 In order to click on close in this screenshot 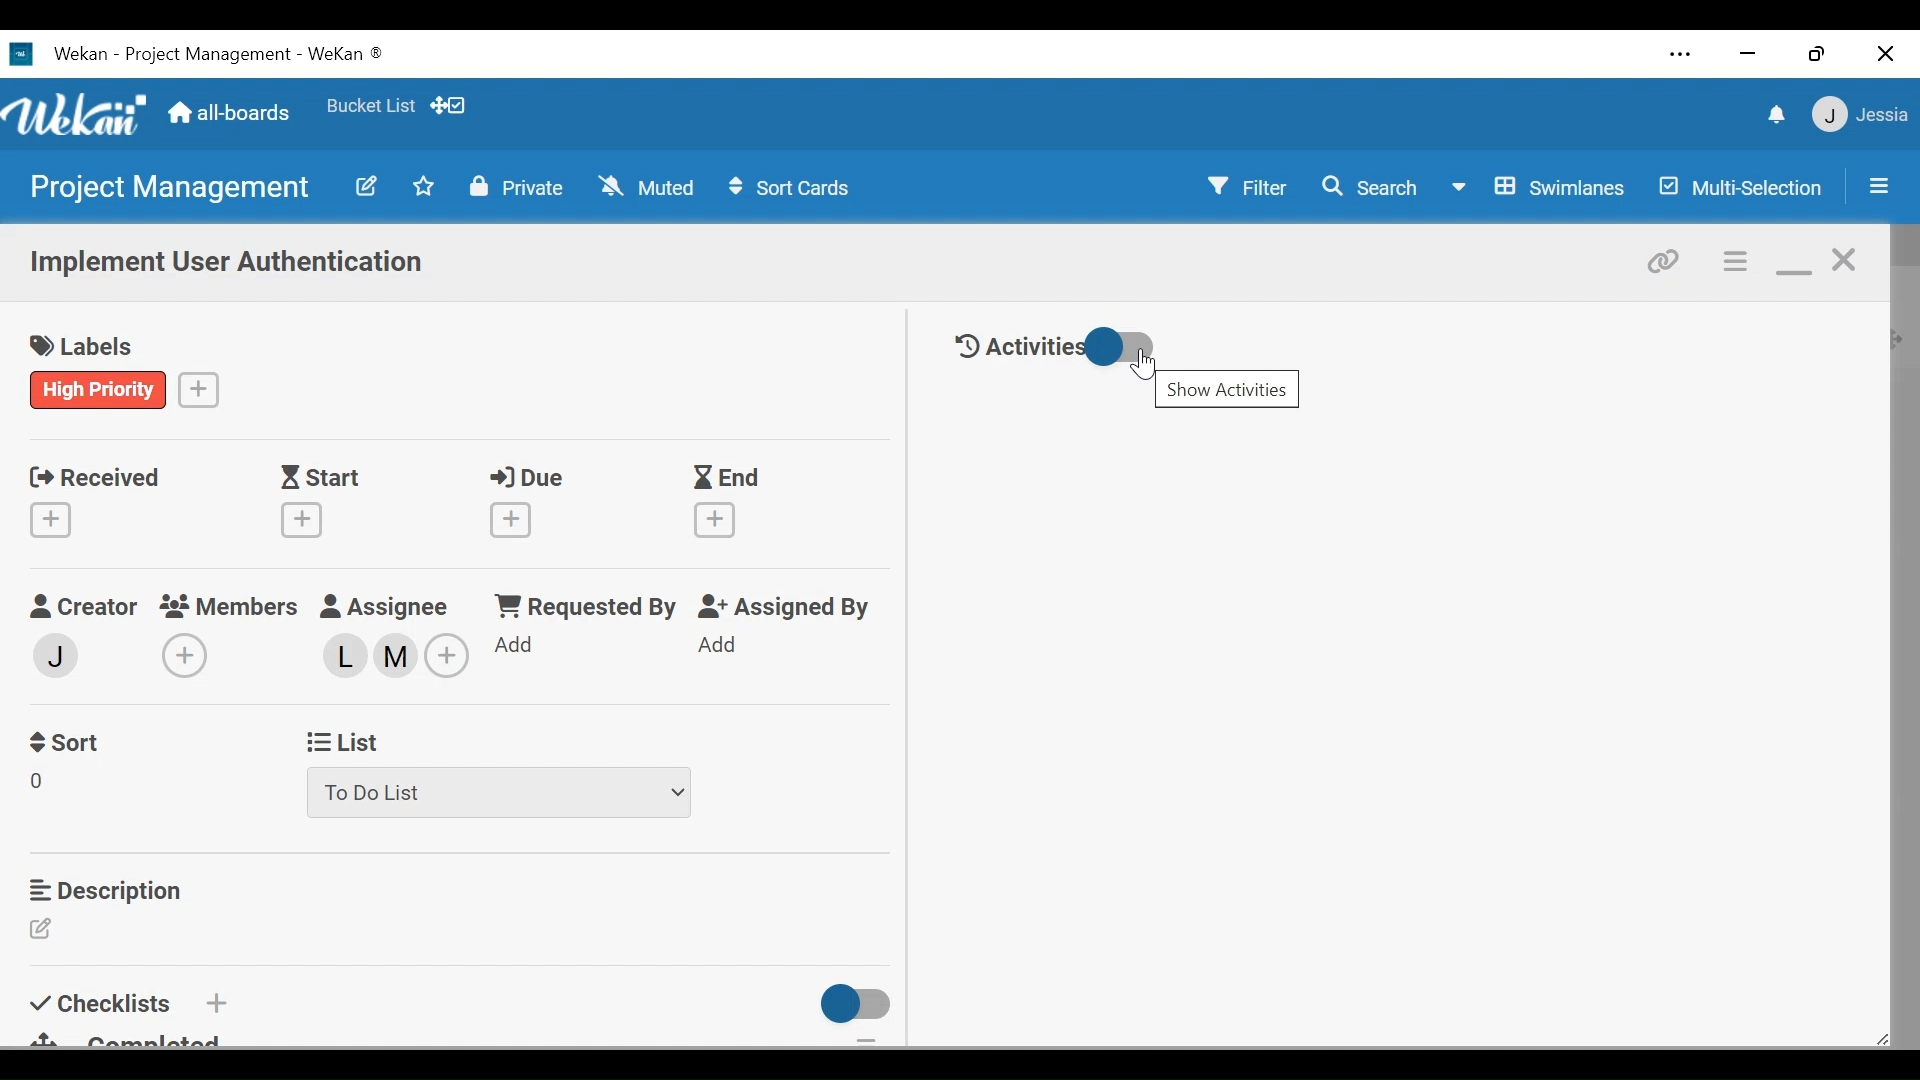, I will do `click(1885, 55)`.